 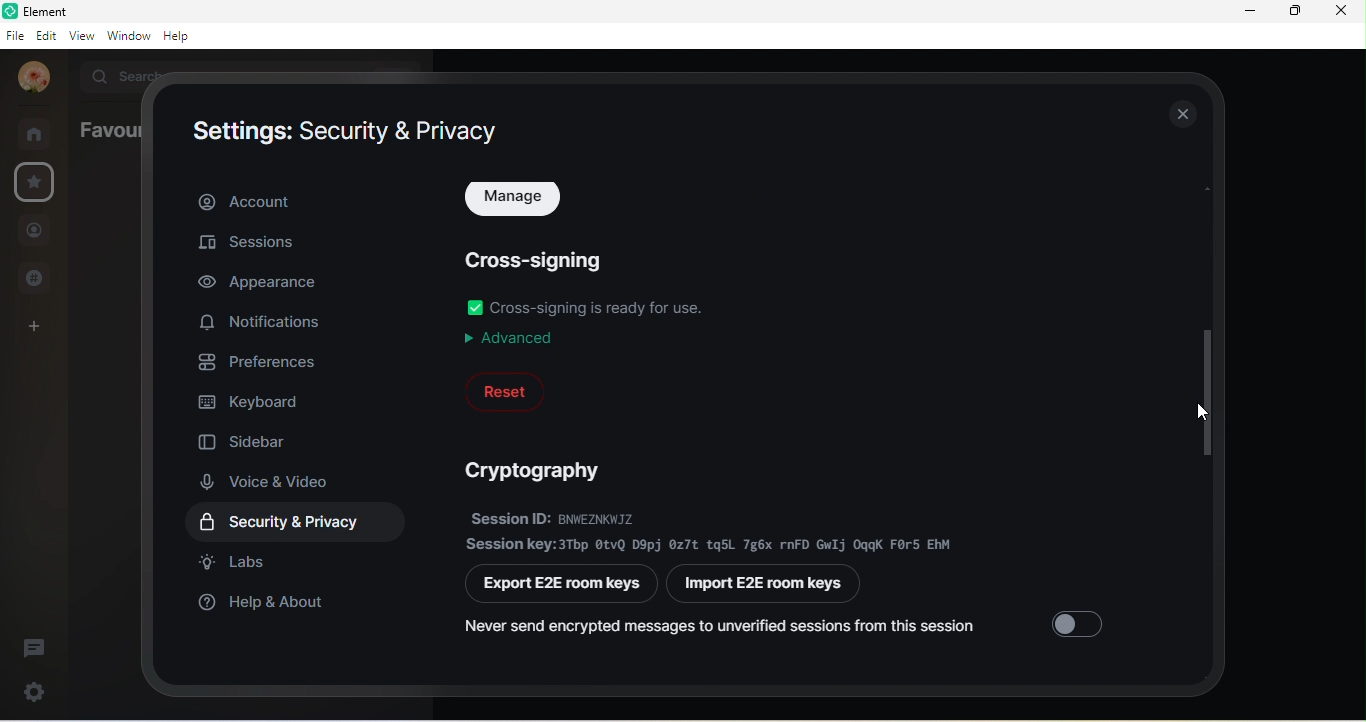 What do you see at coordinates (35, 646) in the screenshot?
I see `threads` at bounding box center [35, 646].